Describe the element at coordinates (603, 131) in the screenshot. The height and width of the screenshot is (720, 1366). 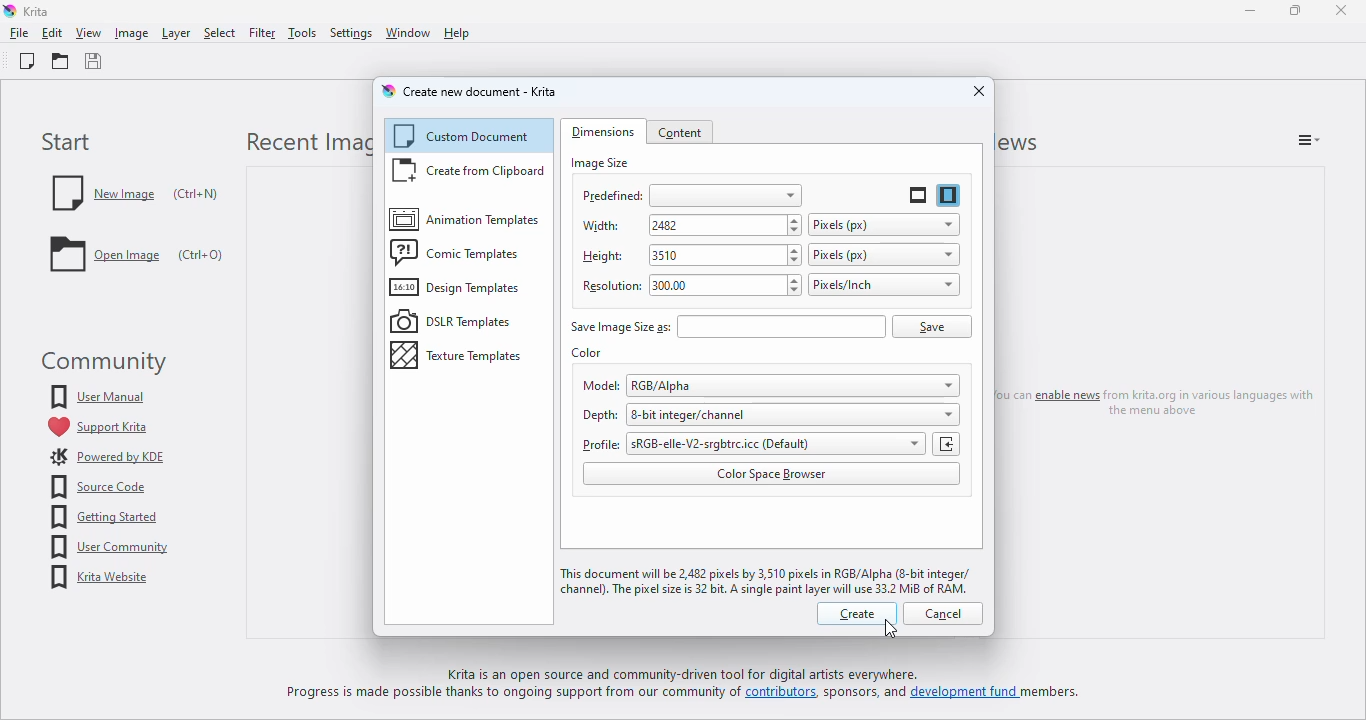
I see `dimensions` at that location.